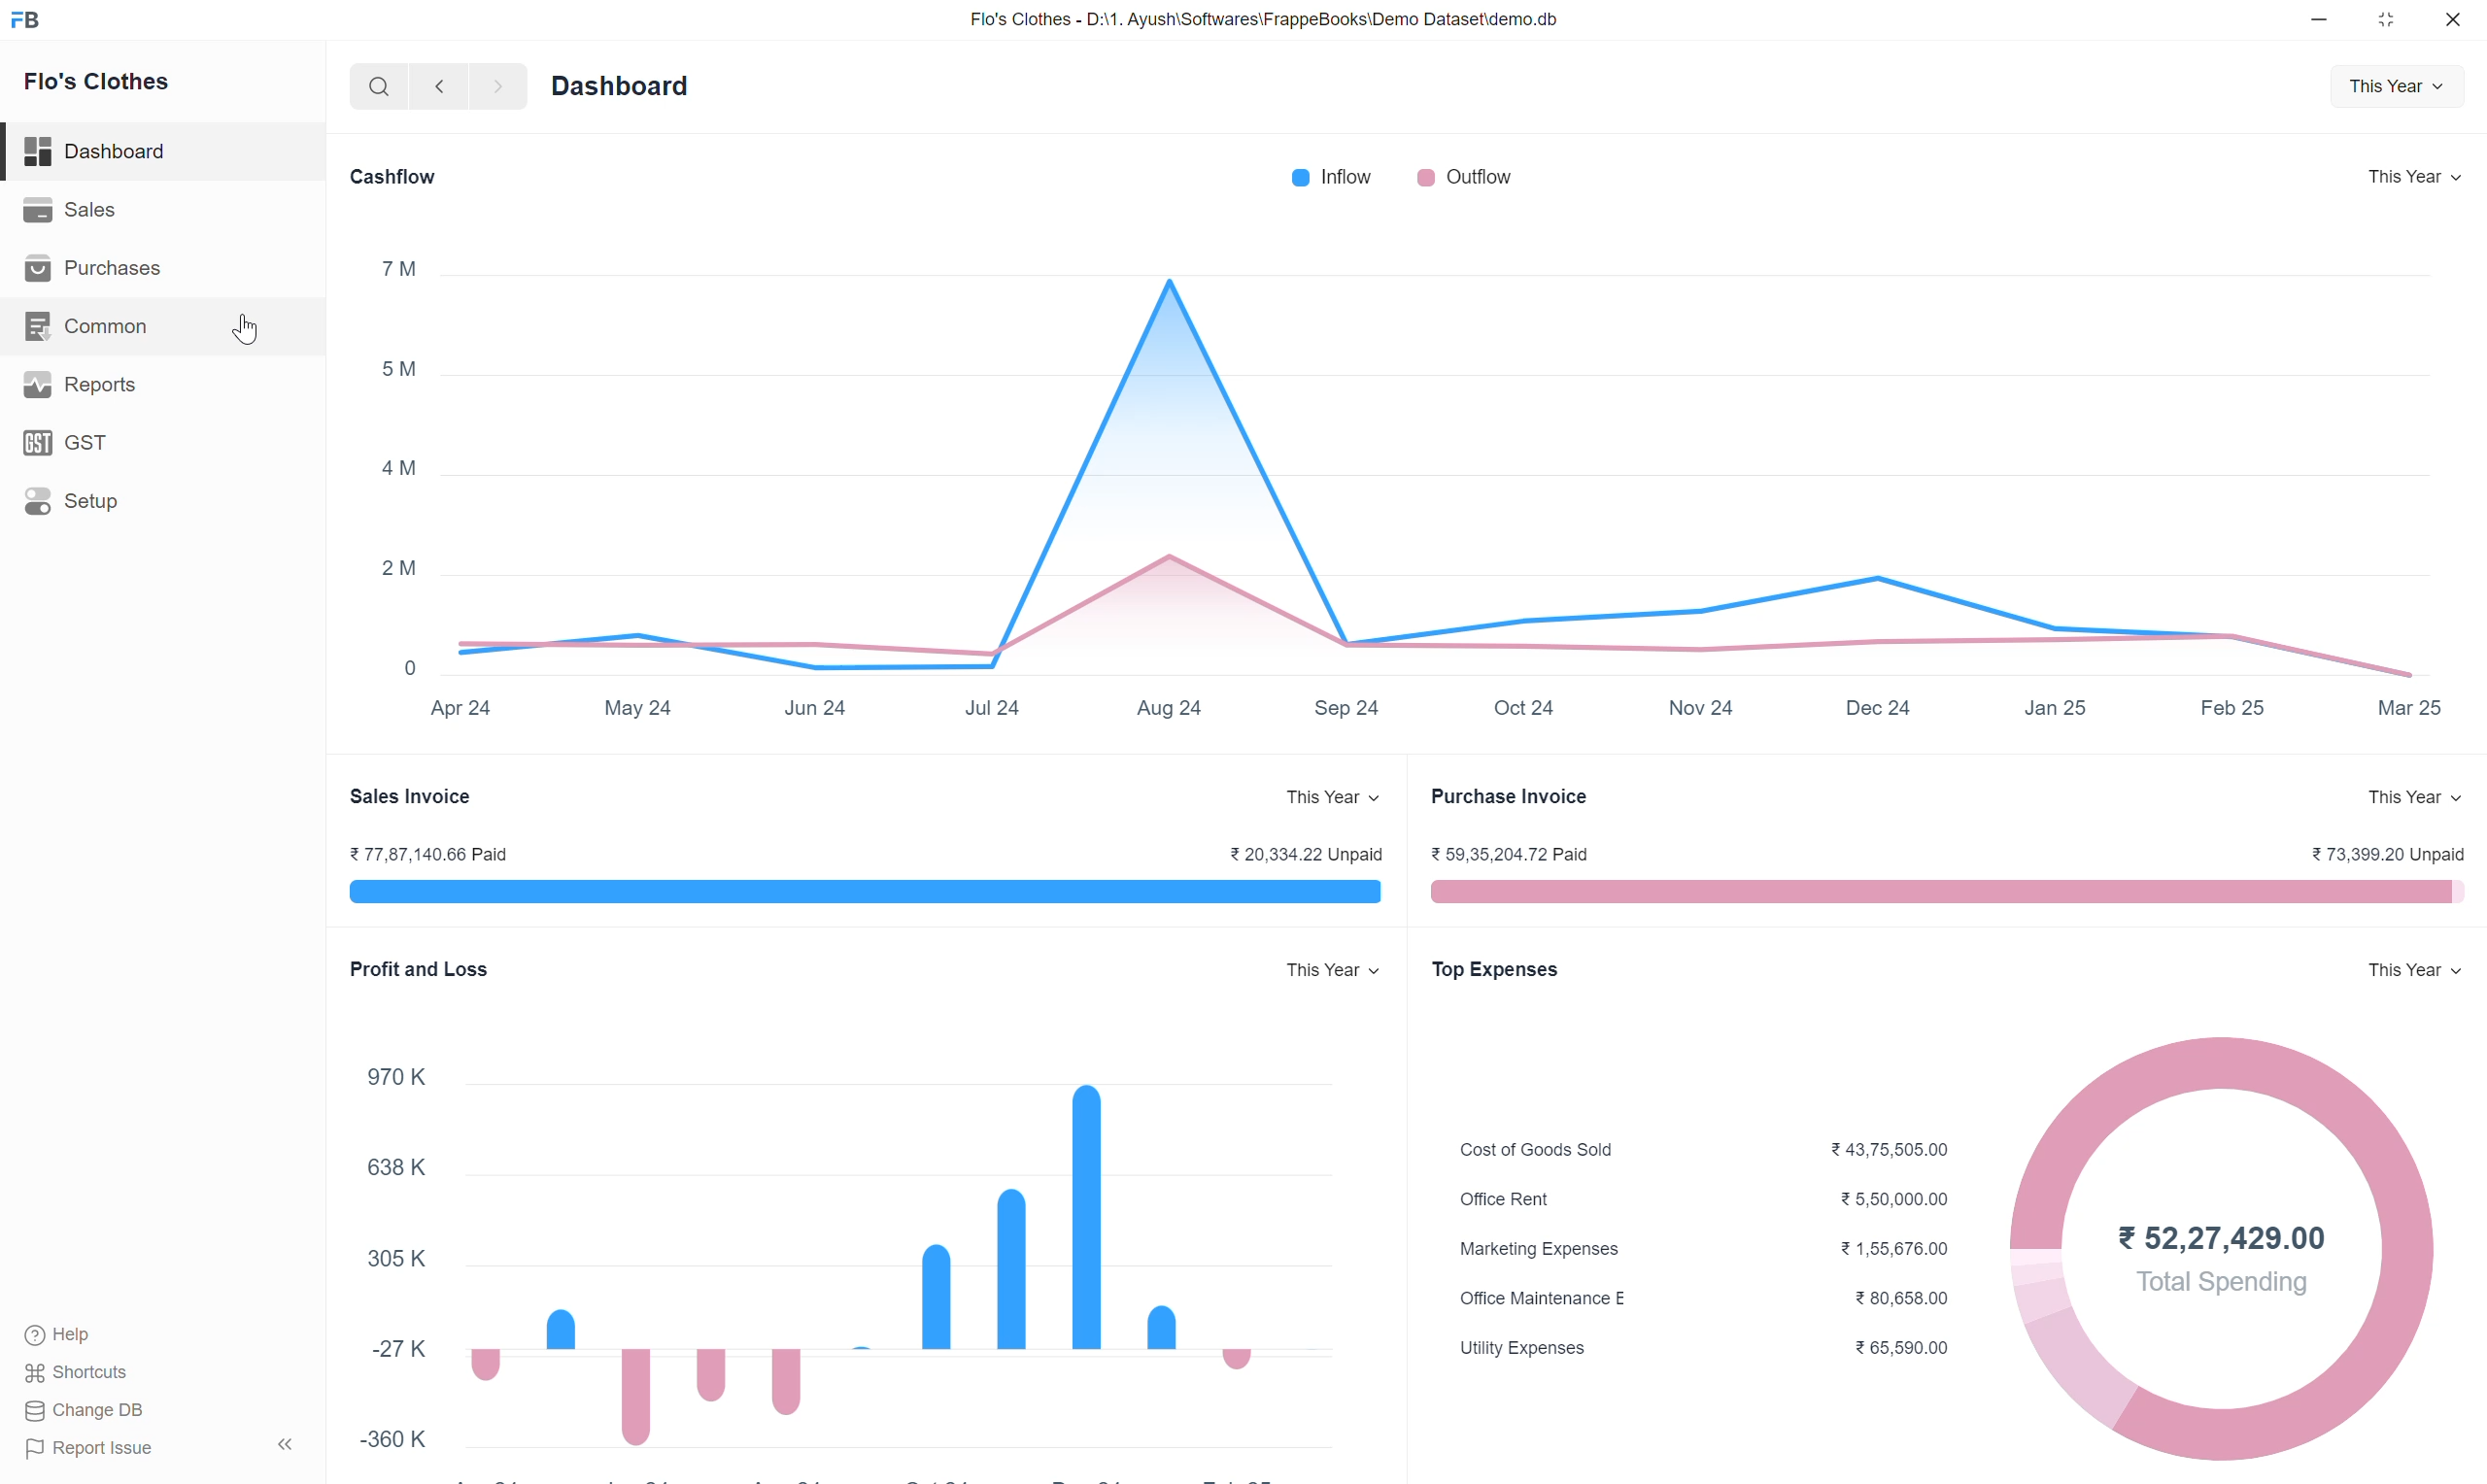  I want to click on Flo's Clothes, so click(99, 84).